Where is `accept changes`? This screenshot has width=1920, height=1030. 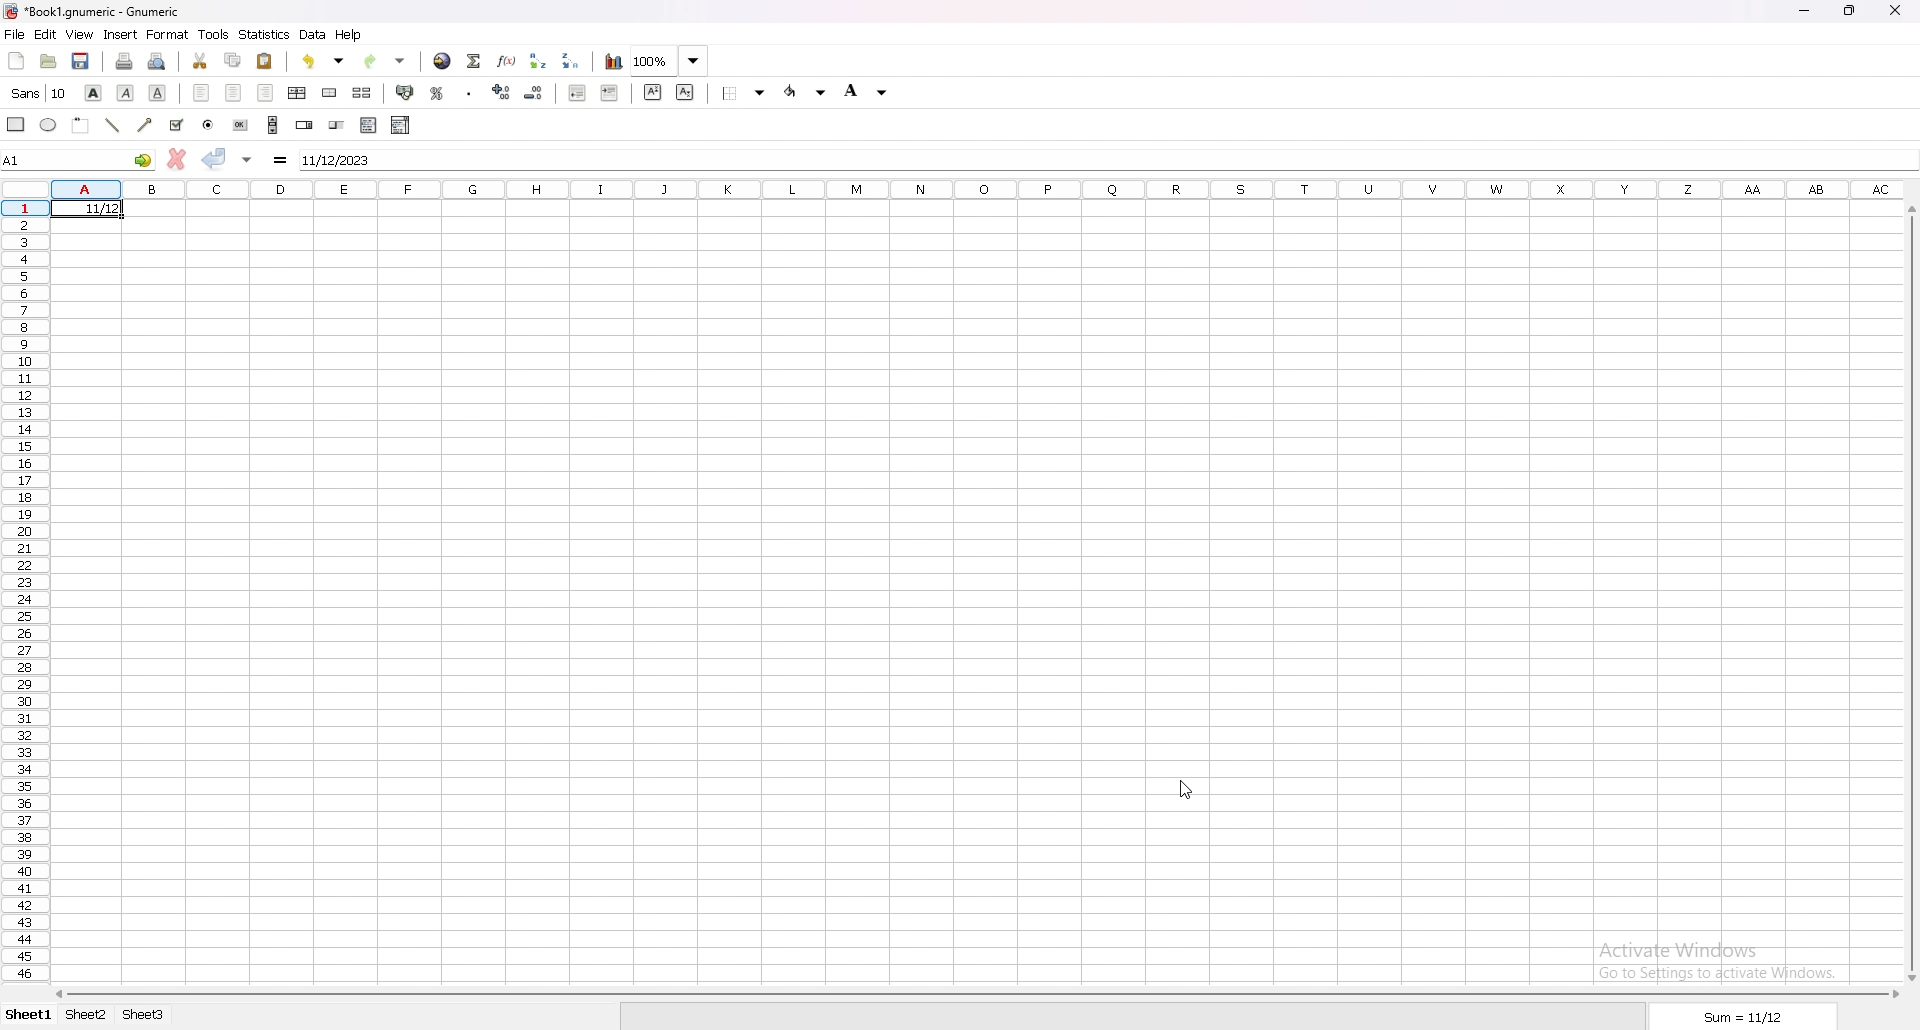 accept changes is located at coordinates (213, 158).